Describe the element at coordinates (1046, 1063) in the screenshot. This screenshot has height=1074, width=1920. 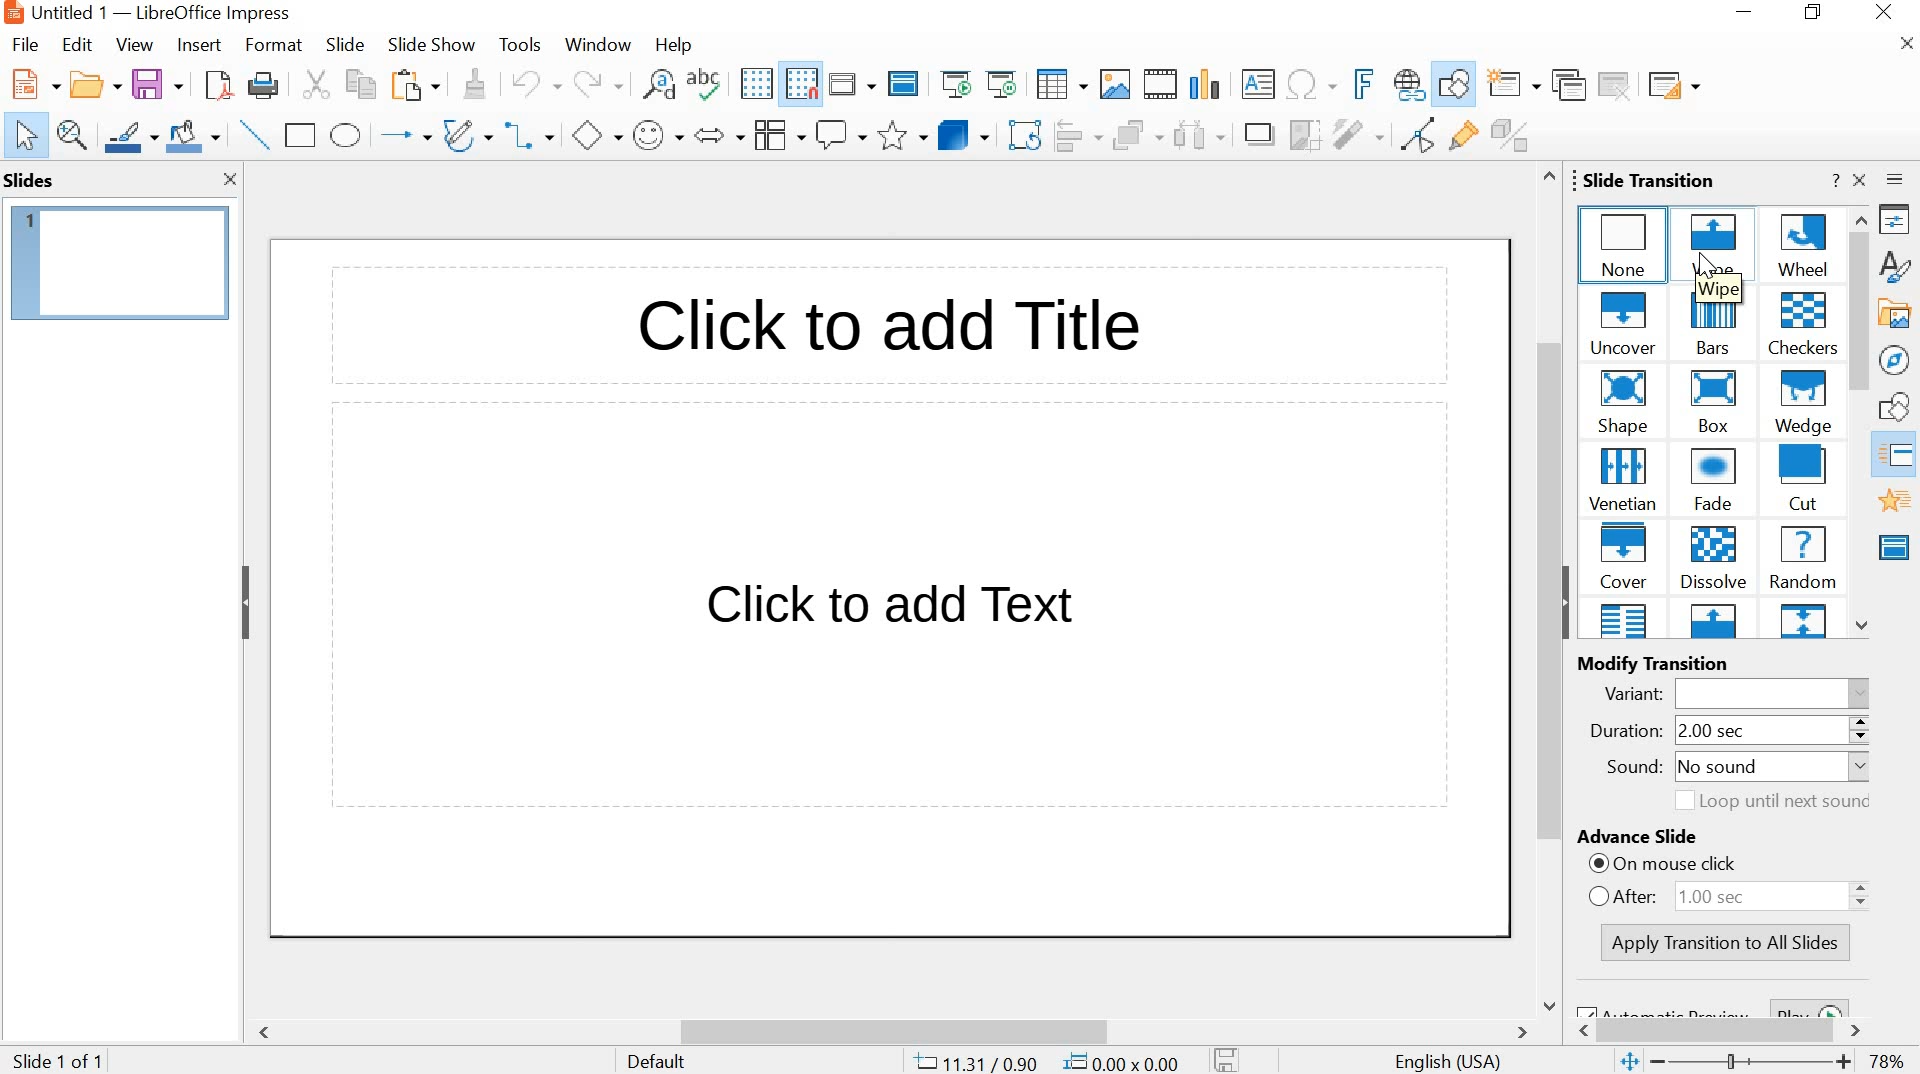
I see `POSITION AND SCALE` at that location.